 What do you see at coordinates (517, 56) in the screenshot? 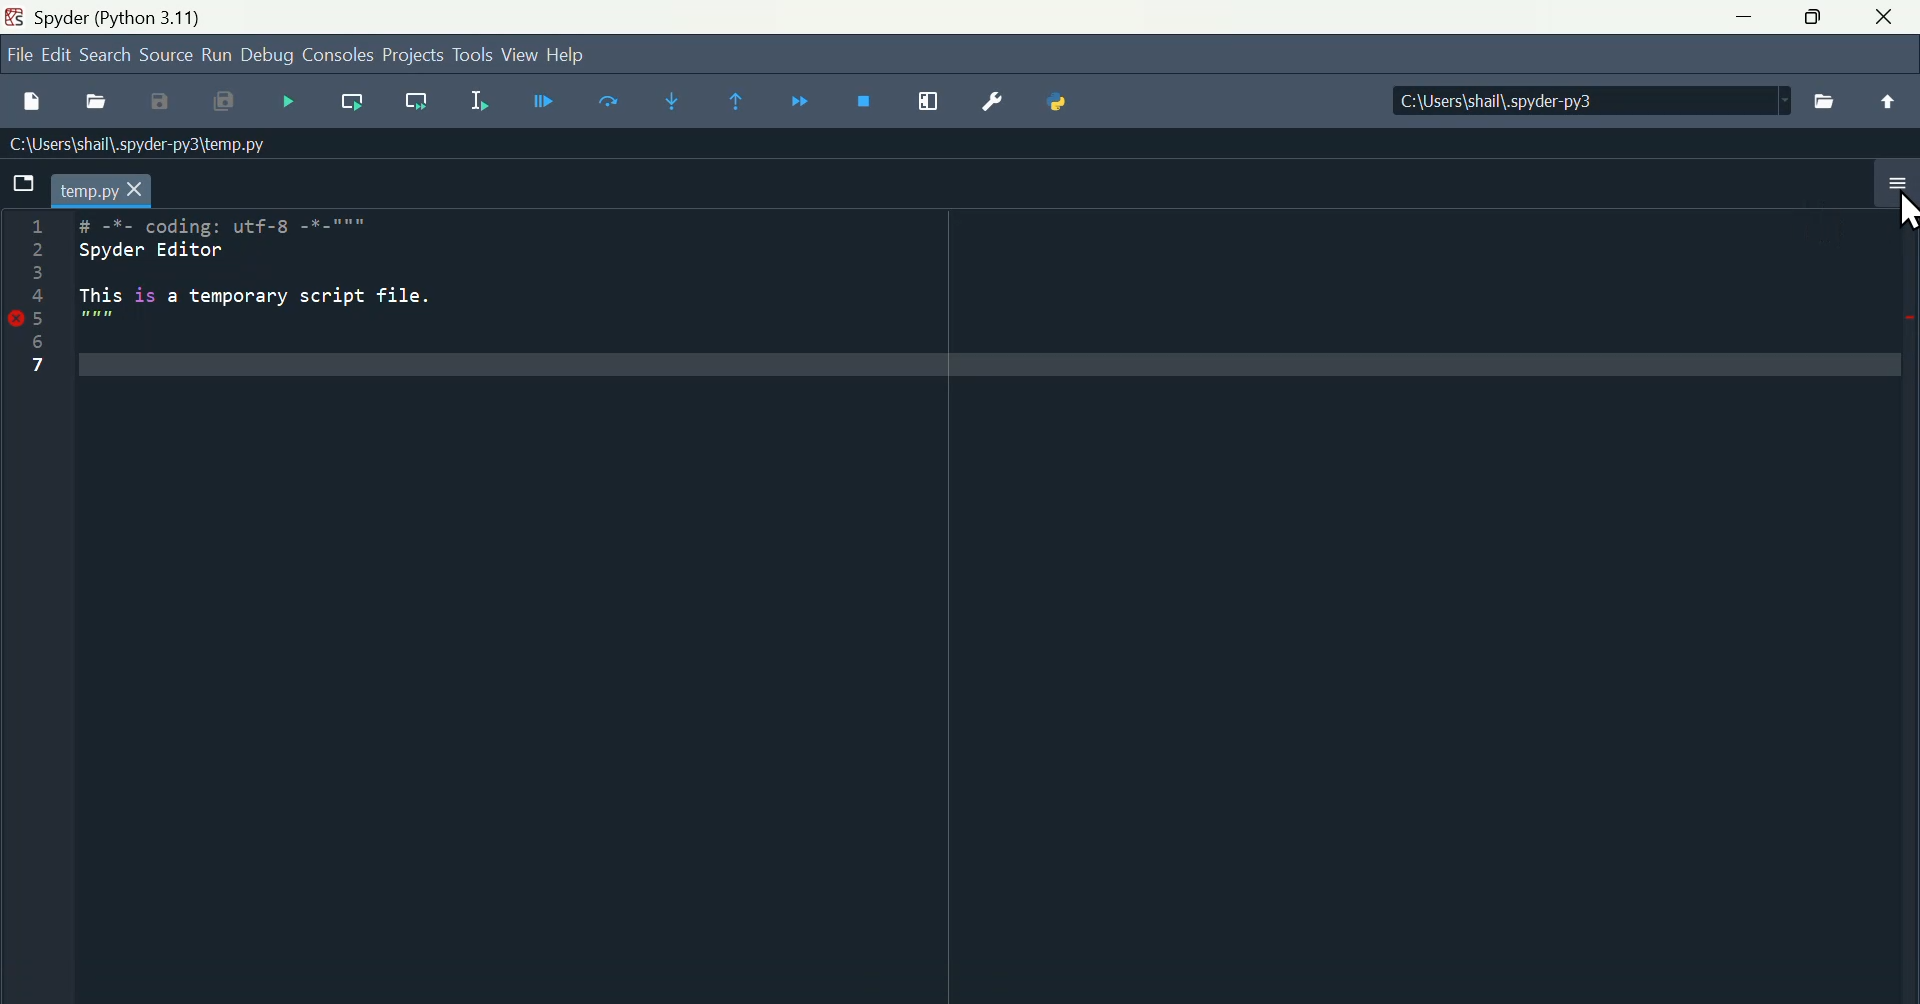
I see `View` at bounding box center [517, 56].